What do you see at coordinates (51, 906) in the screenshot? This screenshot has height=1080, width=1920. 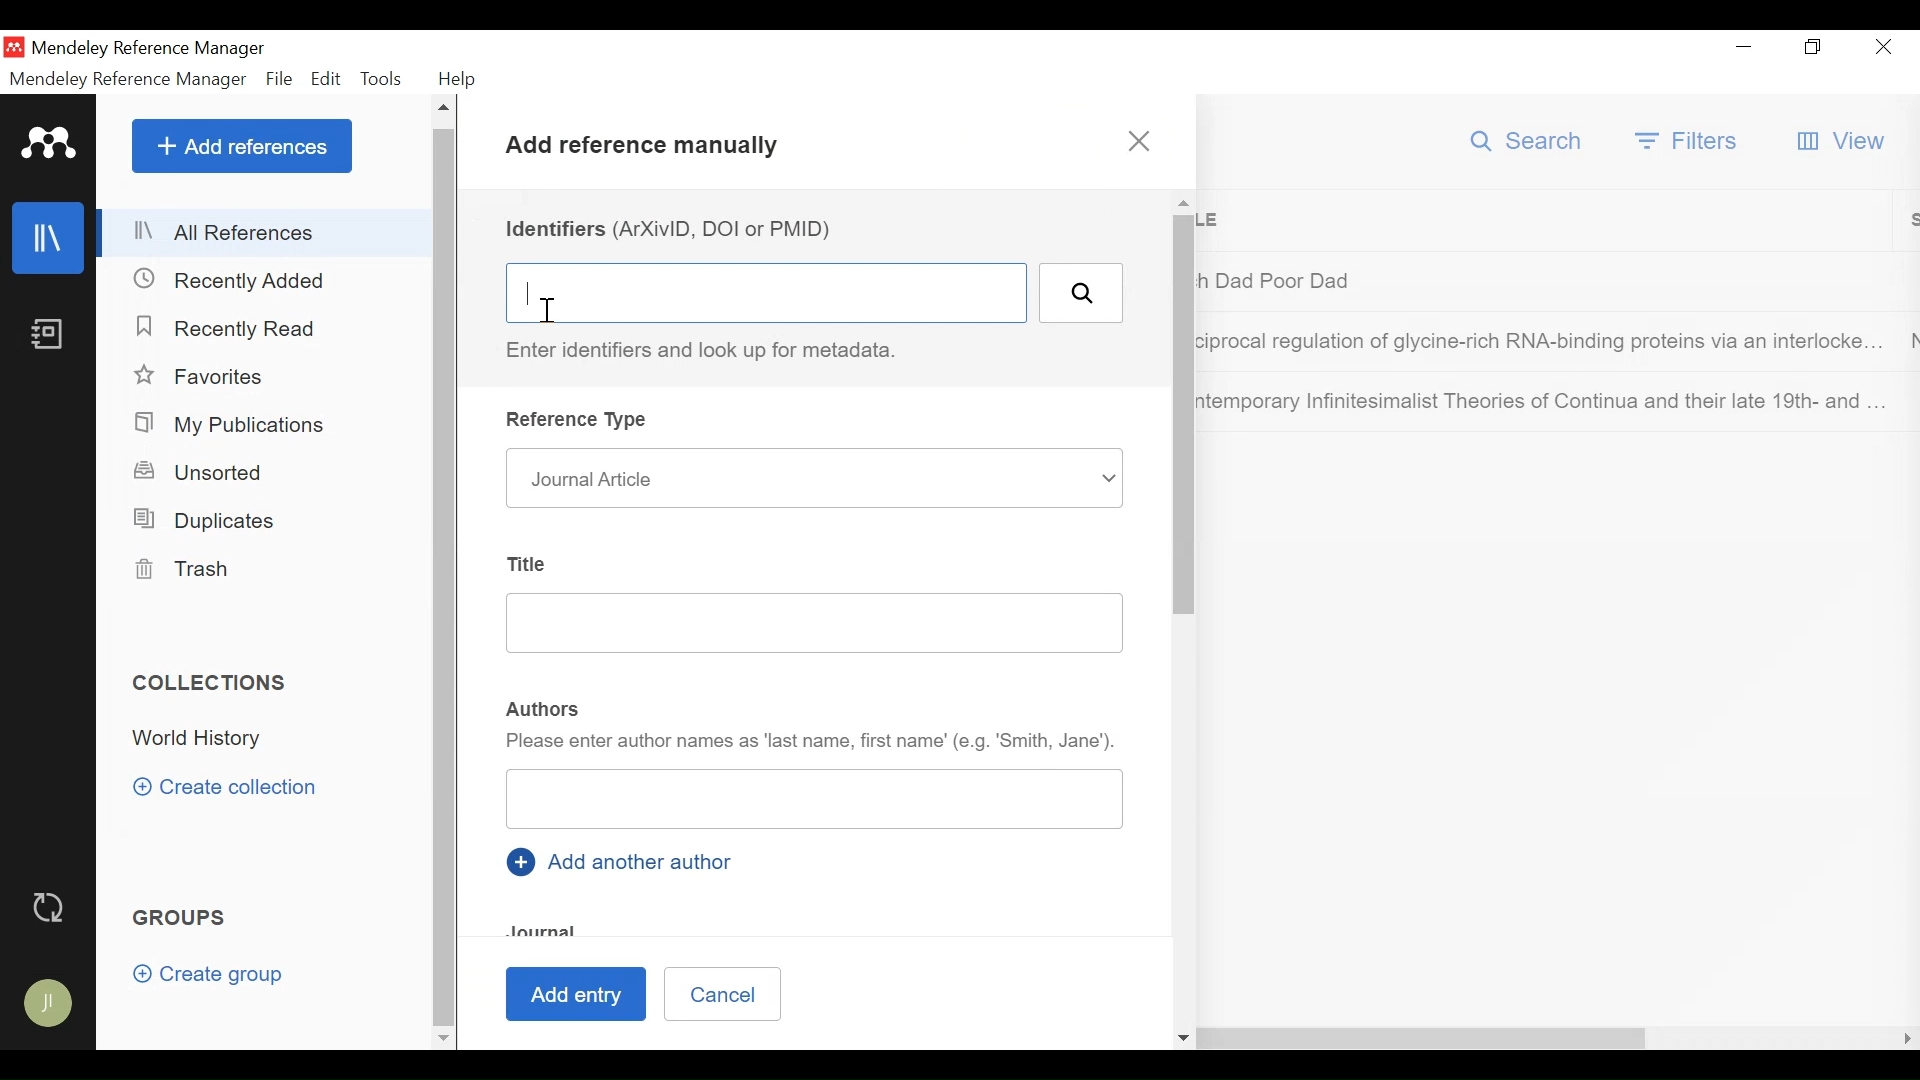 I see `Sync` at bounding box center [51, 906].